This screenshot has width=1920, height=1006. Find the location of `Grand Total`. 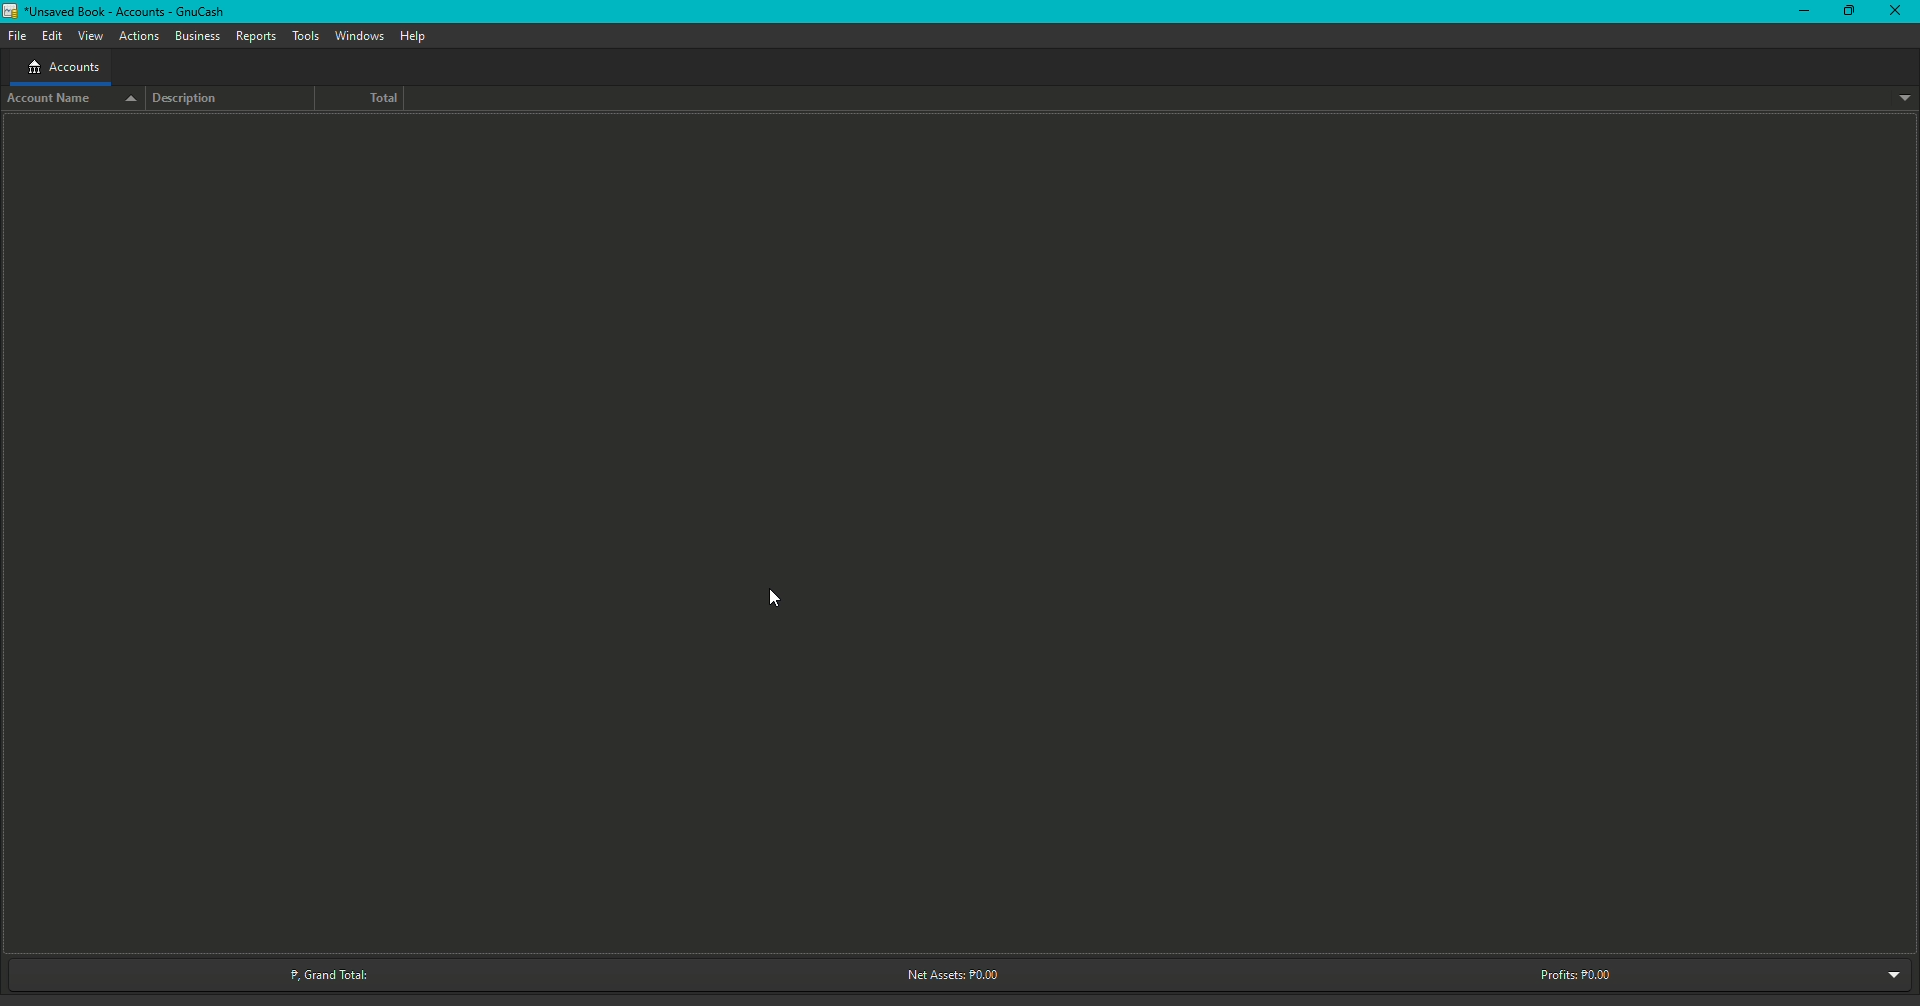

Grand Total is located at coordinates (329, 969).